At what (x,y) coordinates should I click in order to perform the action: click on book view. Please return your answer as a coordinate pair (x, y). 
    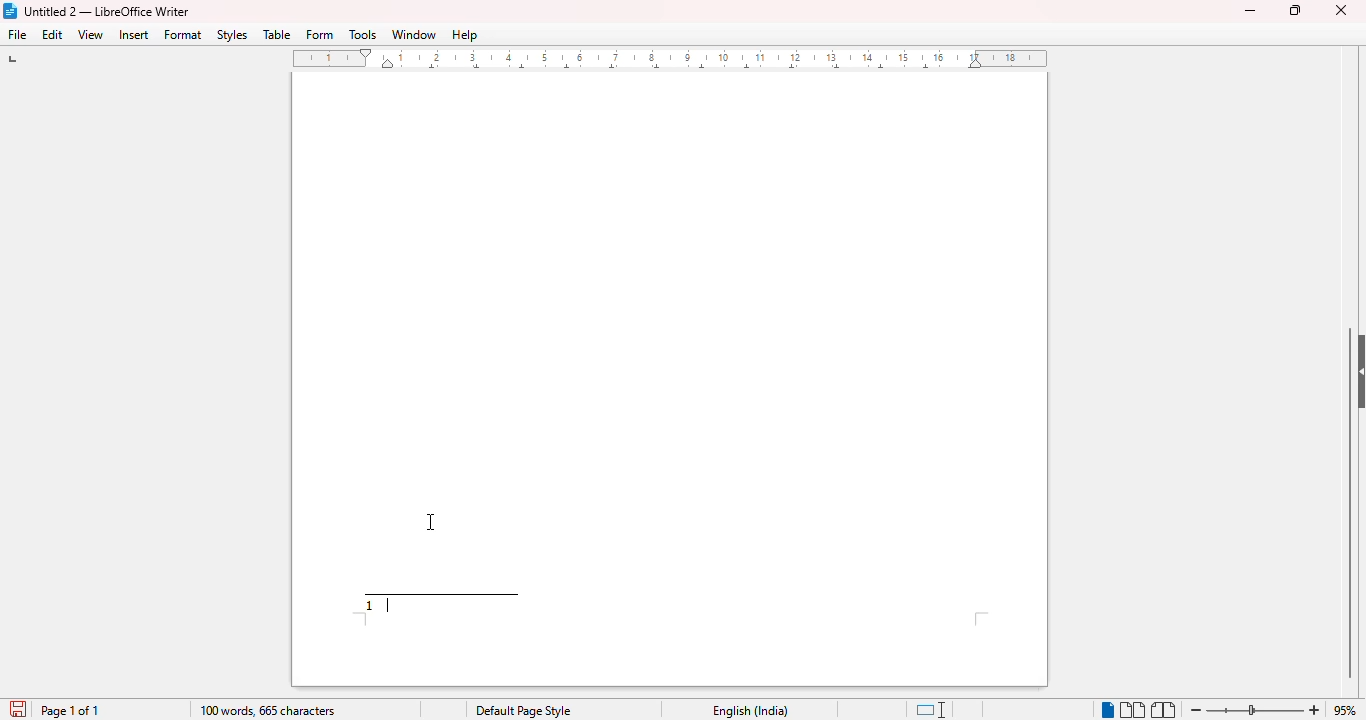
    Looking at the image, I should click on (1162, 709).